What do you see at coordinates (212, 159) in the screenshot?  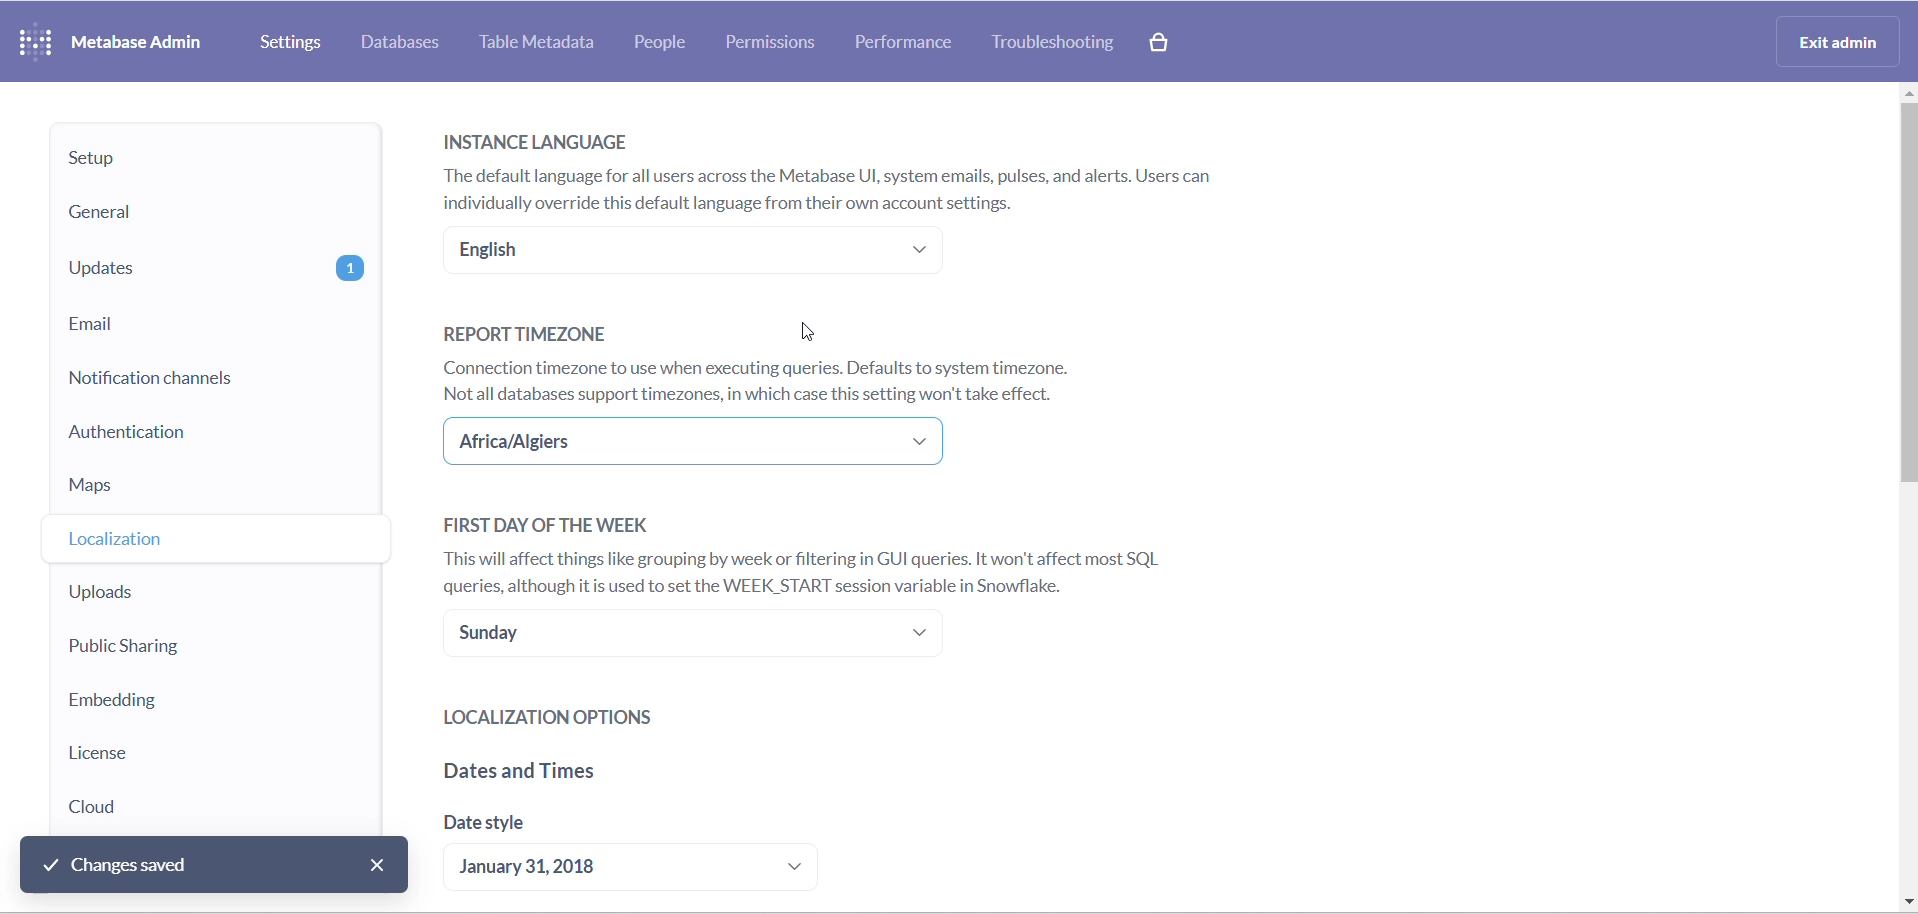 I see `SETUP` at bounding box center [212, 159].